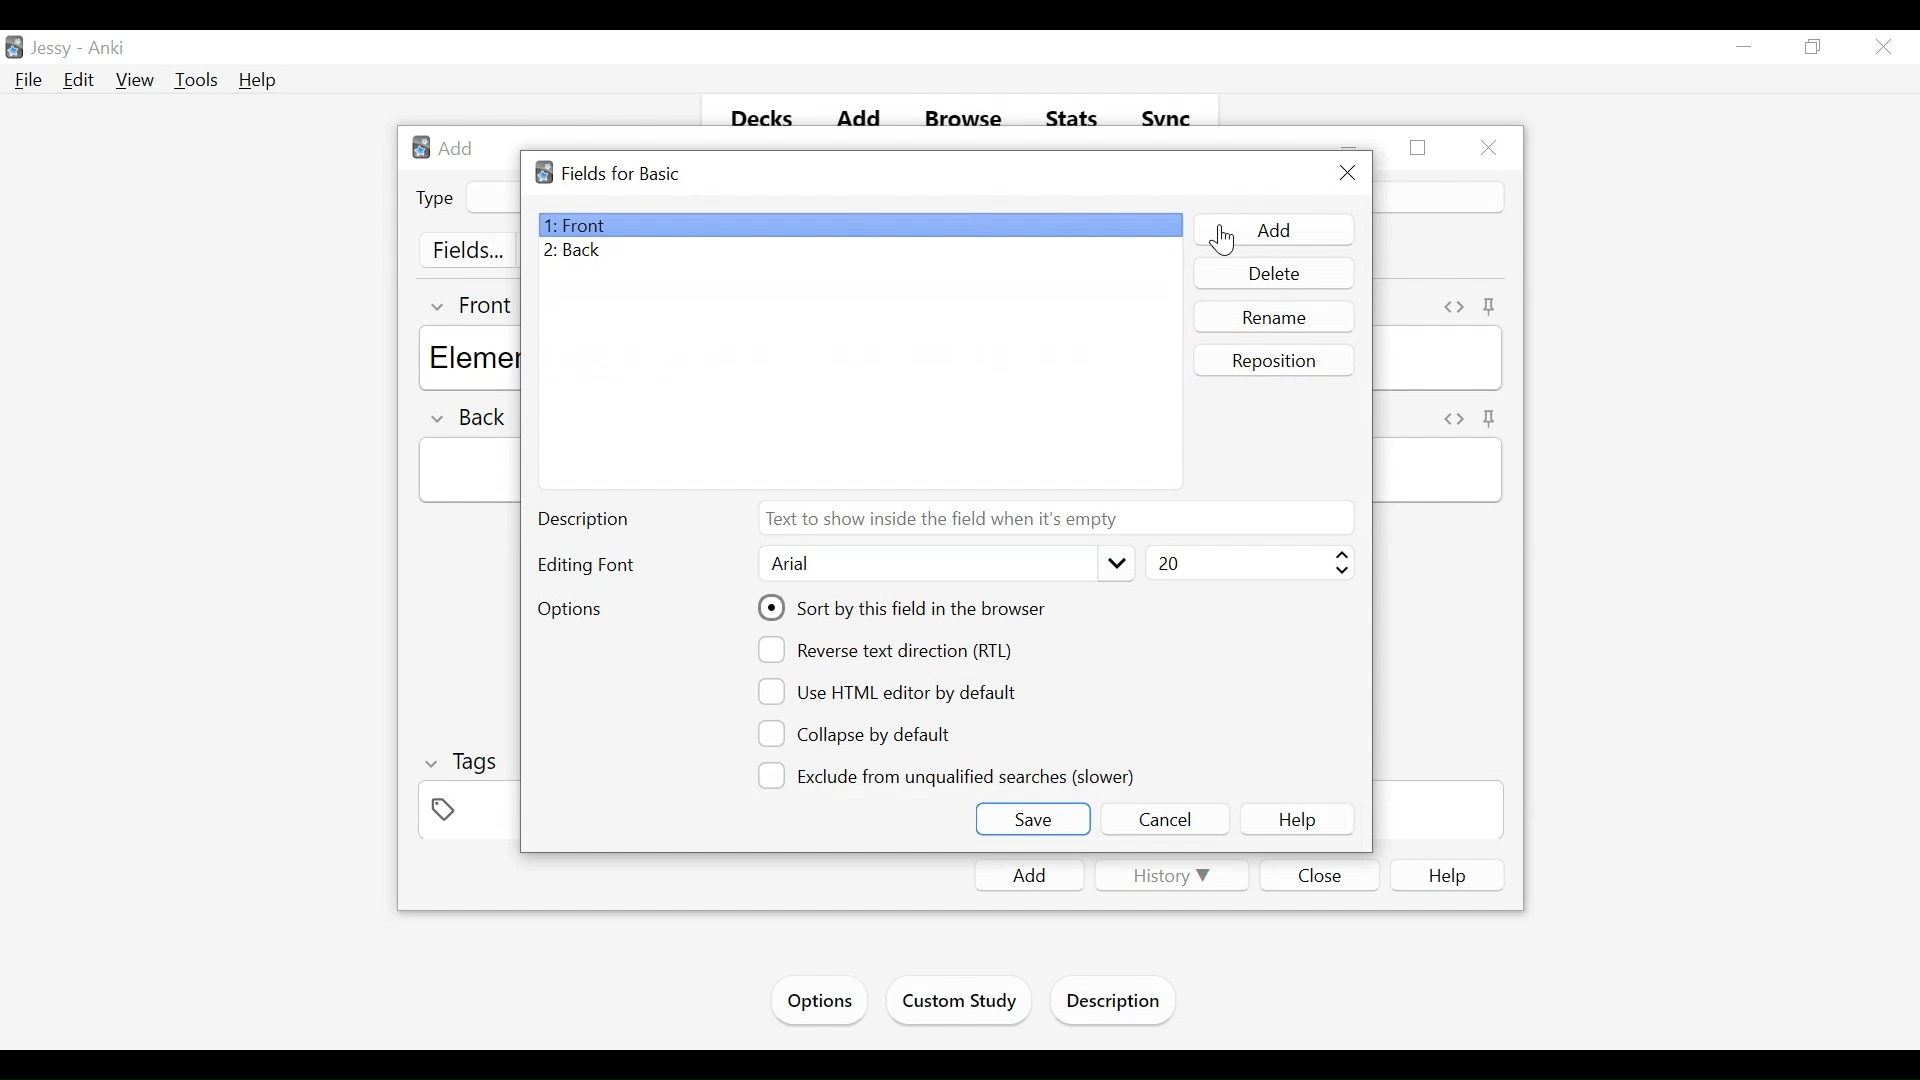 This screenshot has height=1080, width=1920. Describe the element at coordinates (1273, 229) in the screenshot. I see `` at that location.